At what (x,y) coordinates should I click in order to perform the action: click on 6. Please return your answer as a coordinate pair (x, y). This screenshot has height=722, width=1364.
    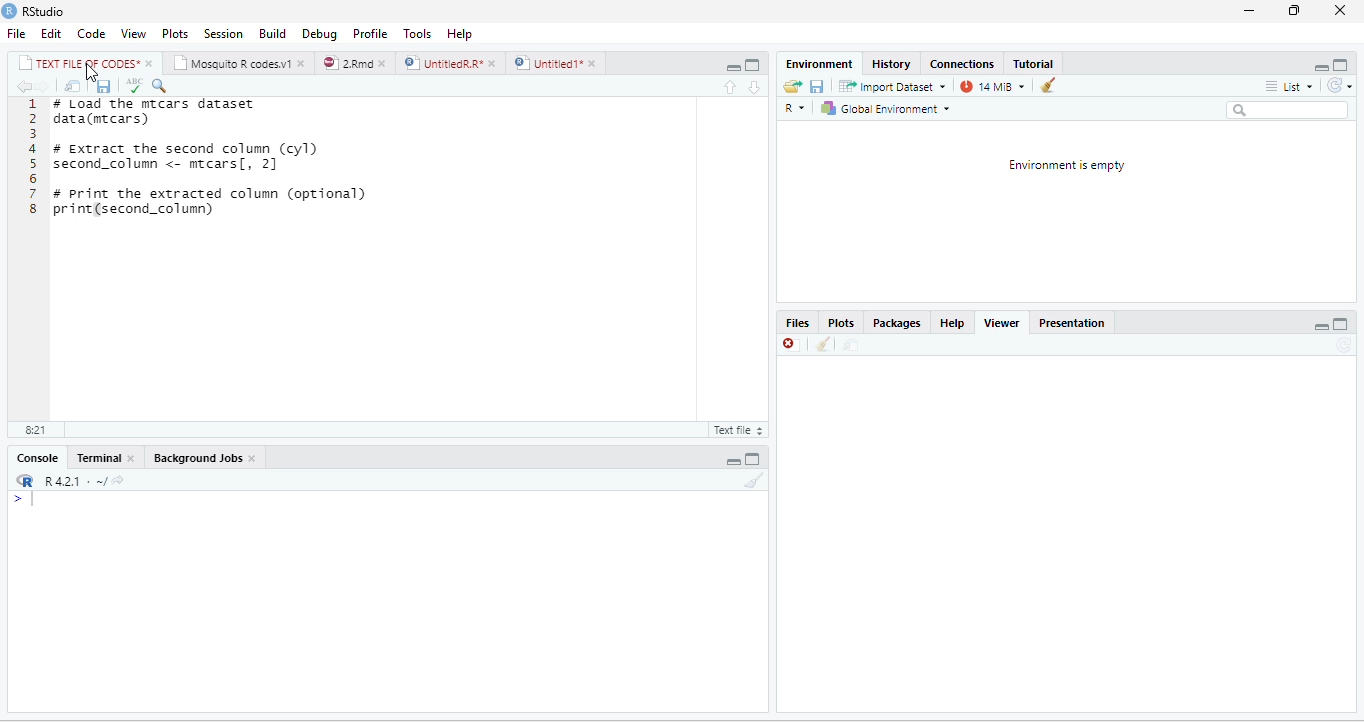
    Looking at the image, I should click on (33, 178).